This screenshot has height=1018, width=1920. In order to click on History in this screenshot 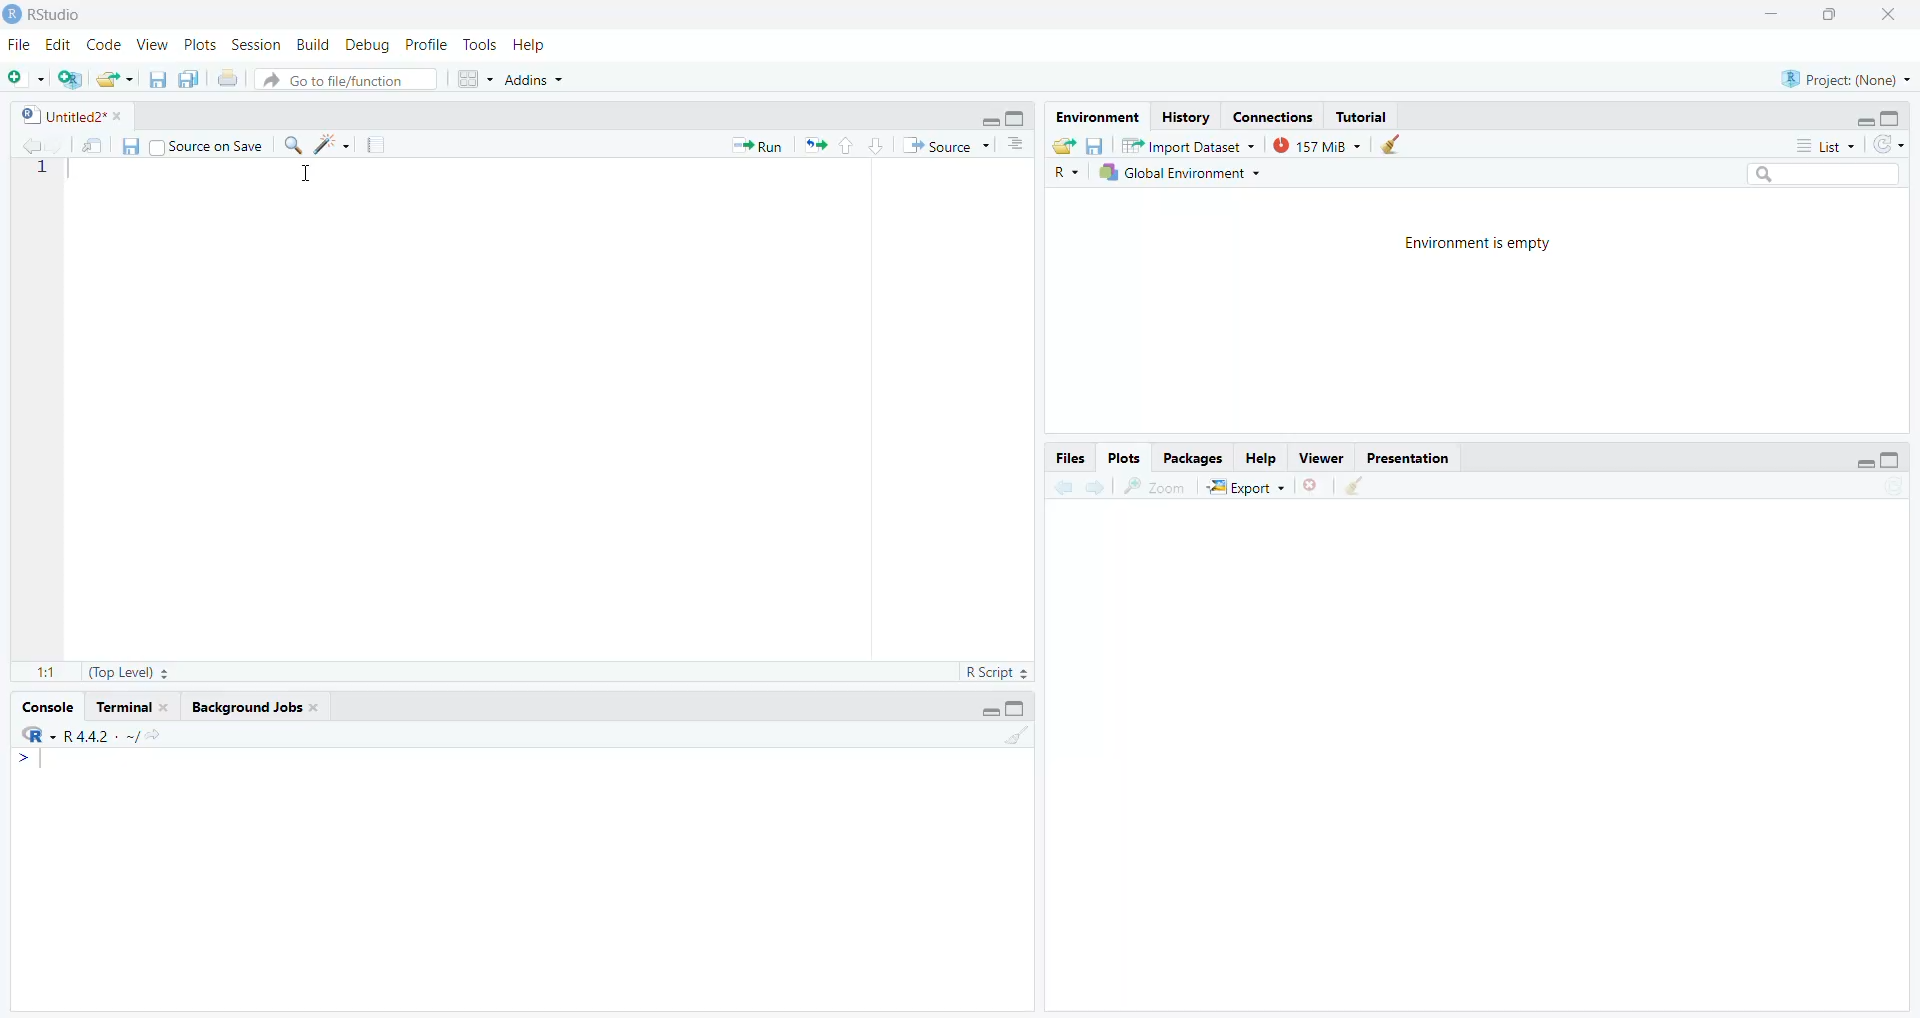, I will do `click(1187, 113)`.